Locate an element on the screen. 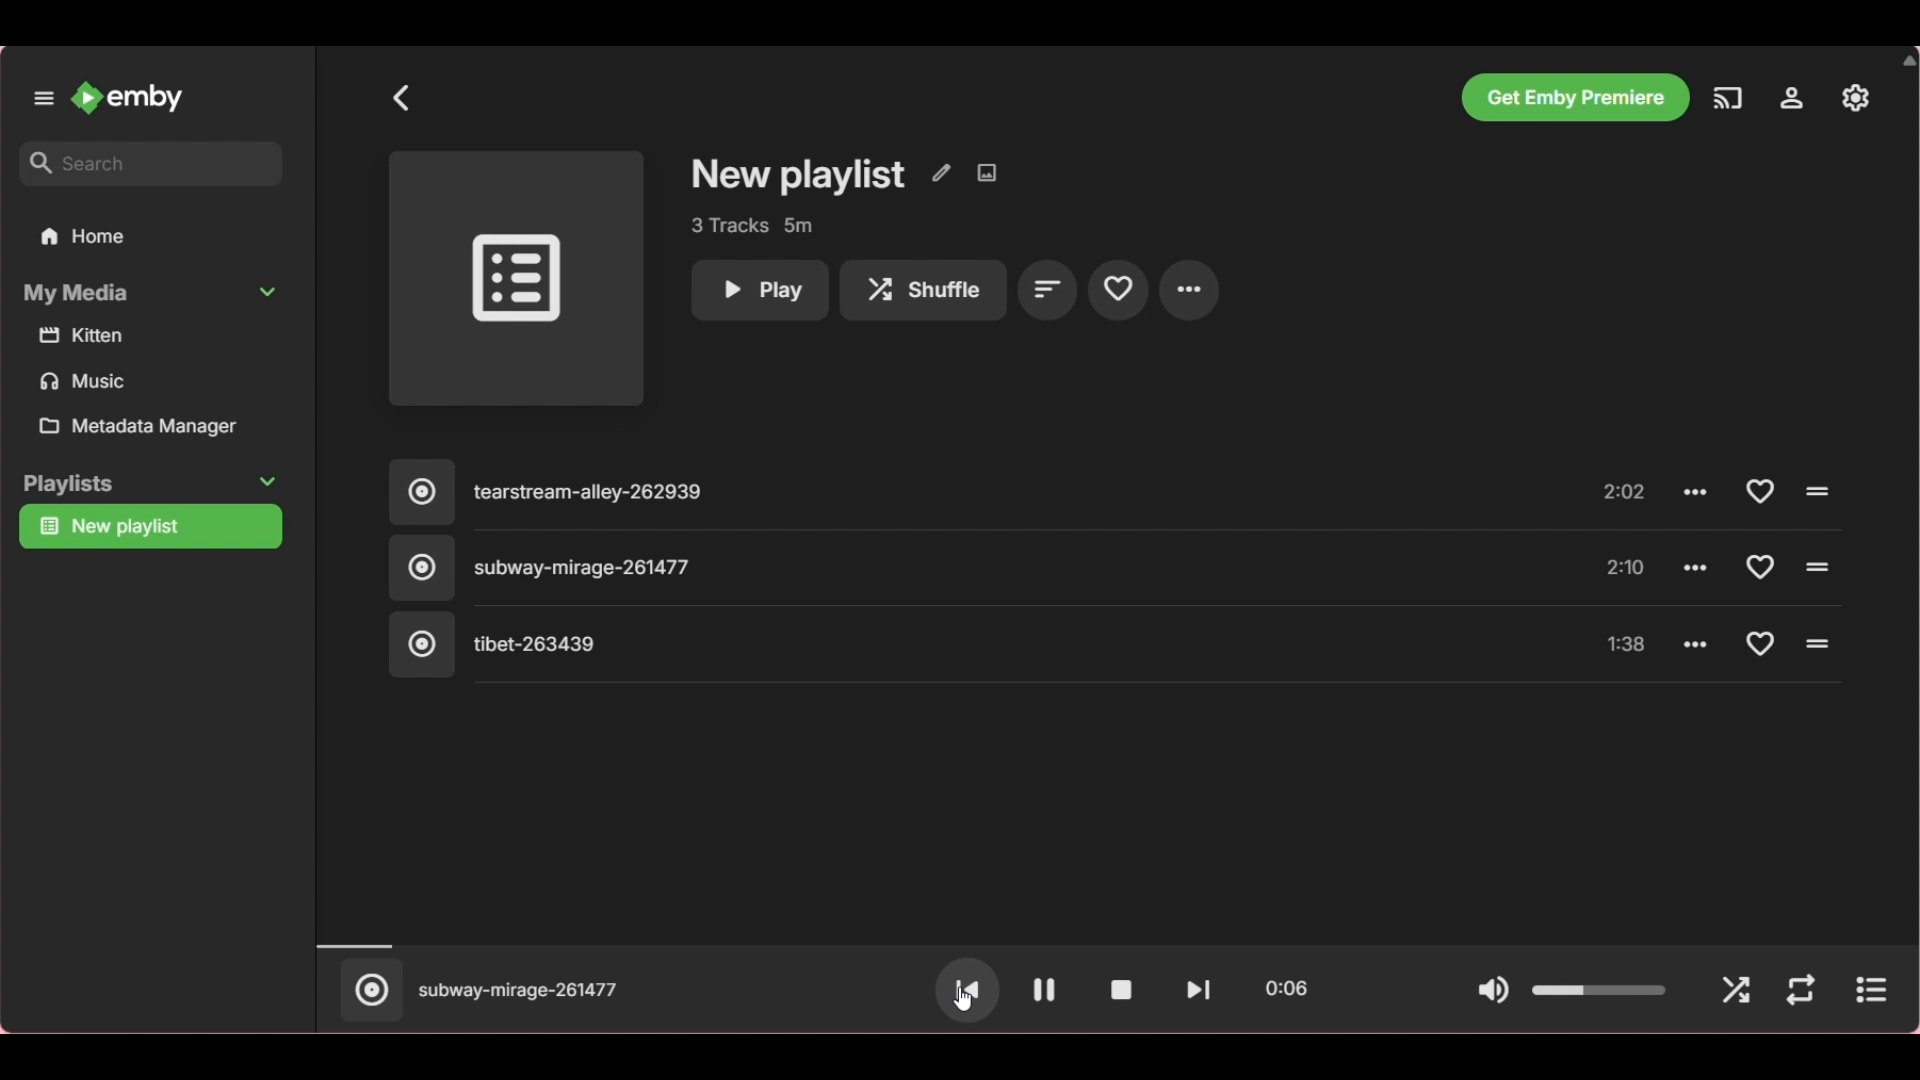  More is located at coordinates (1189, 290).